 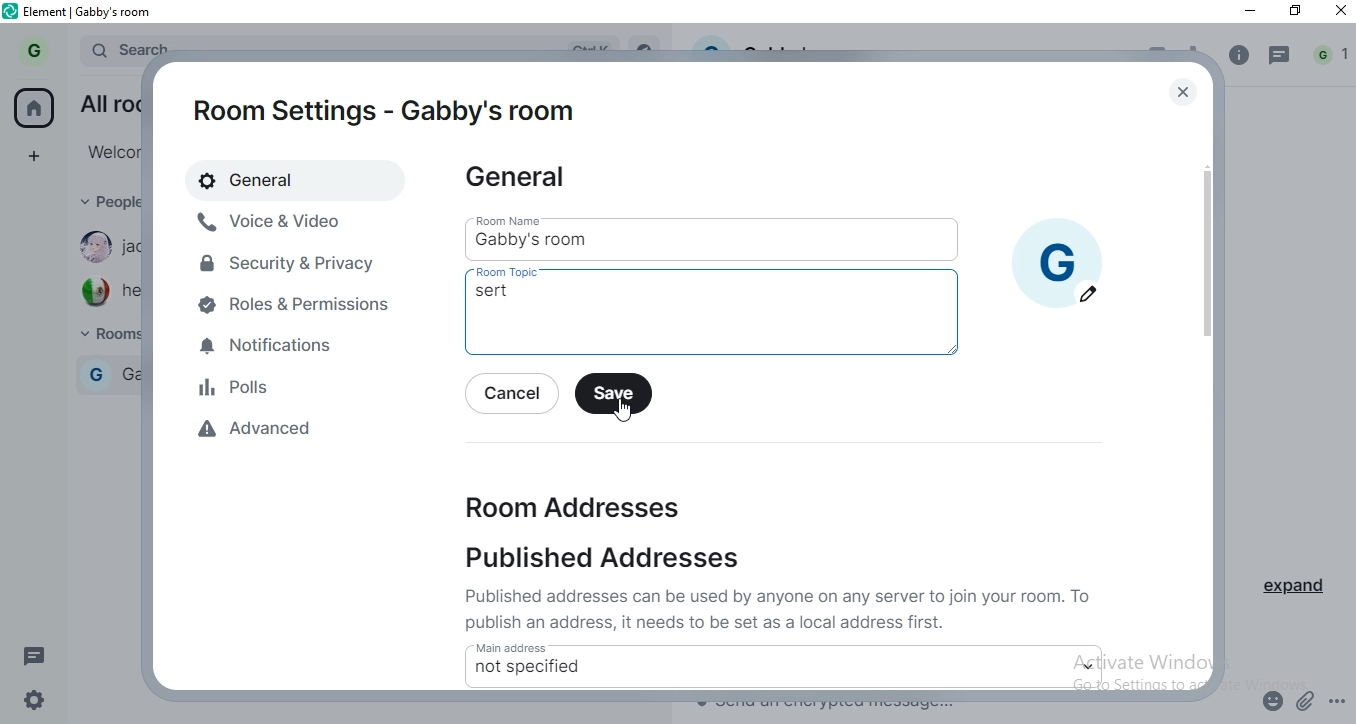 I want to click on search bar, so click(x=125, y=46).